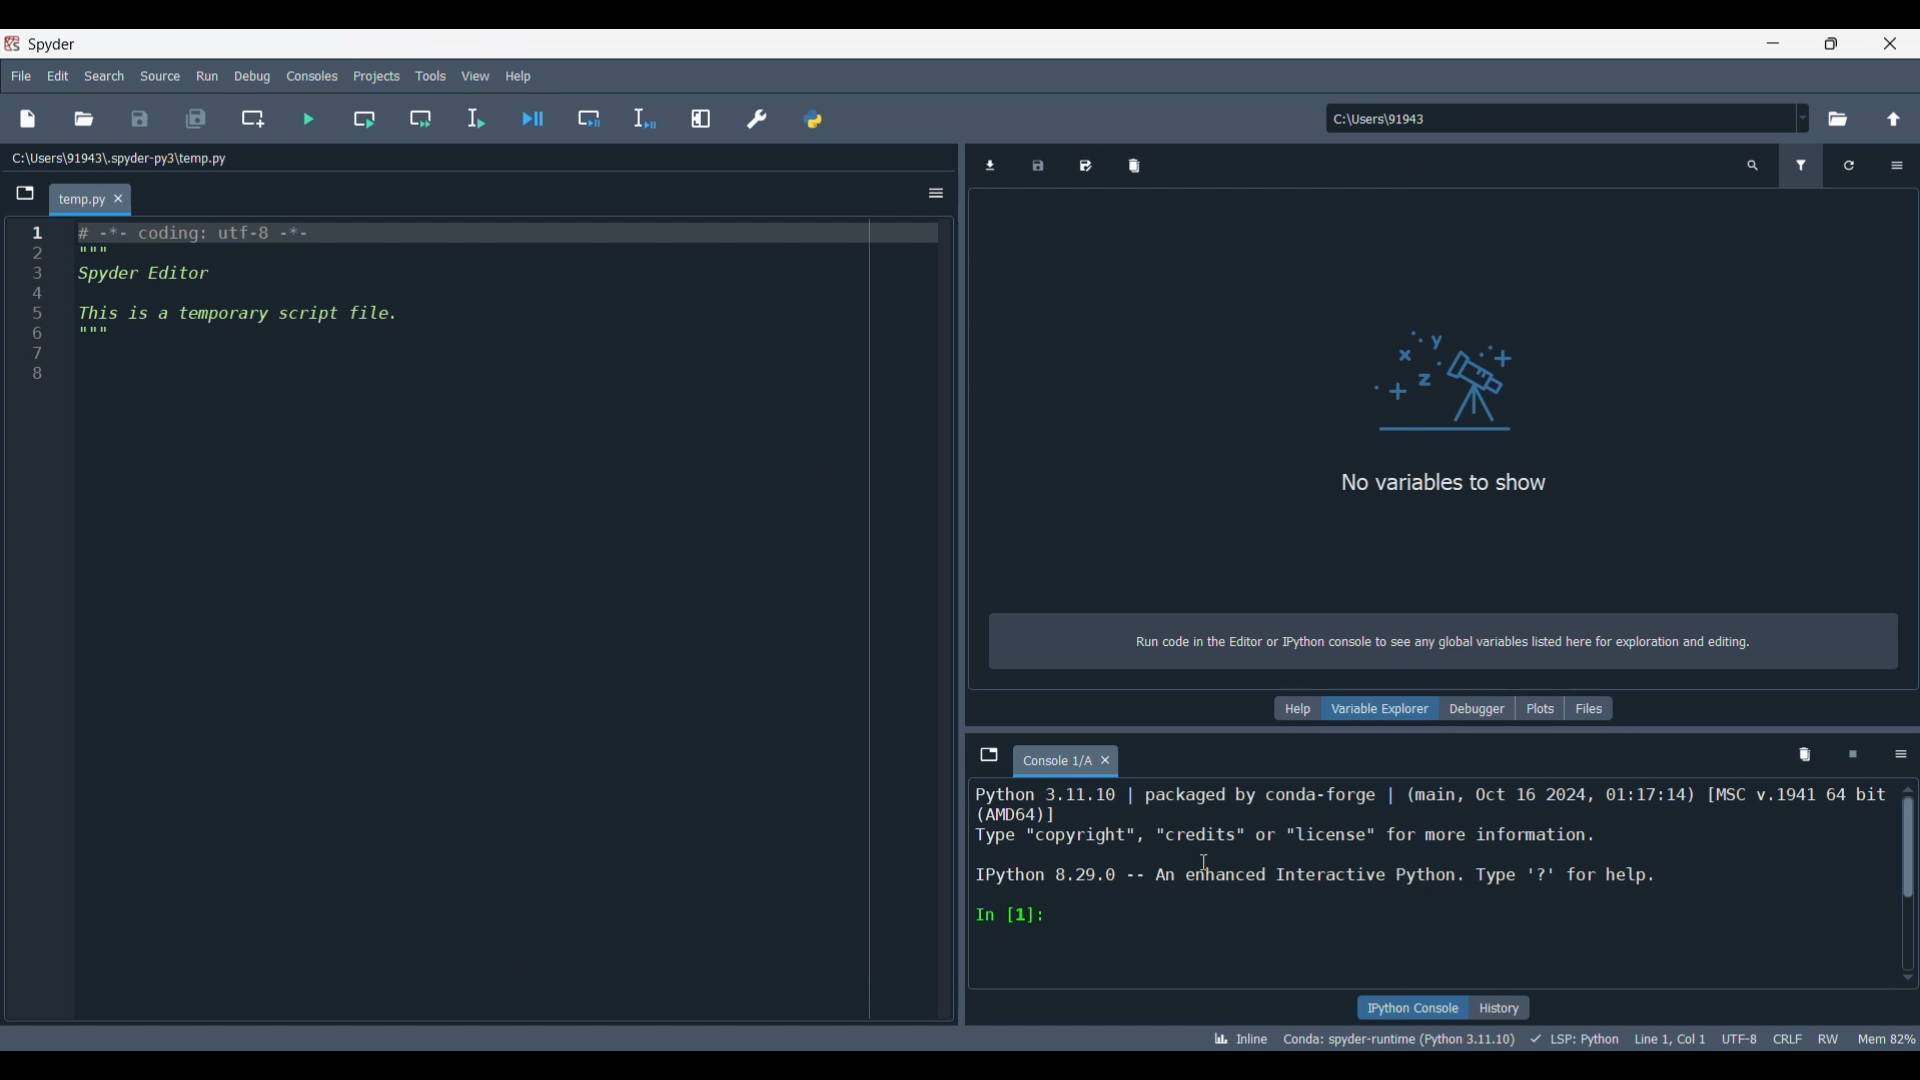 The image size is (1920, 1080). Describe the element at coordinates (474, 119) in the screenshot. I see `Run selection/current line` at that location.